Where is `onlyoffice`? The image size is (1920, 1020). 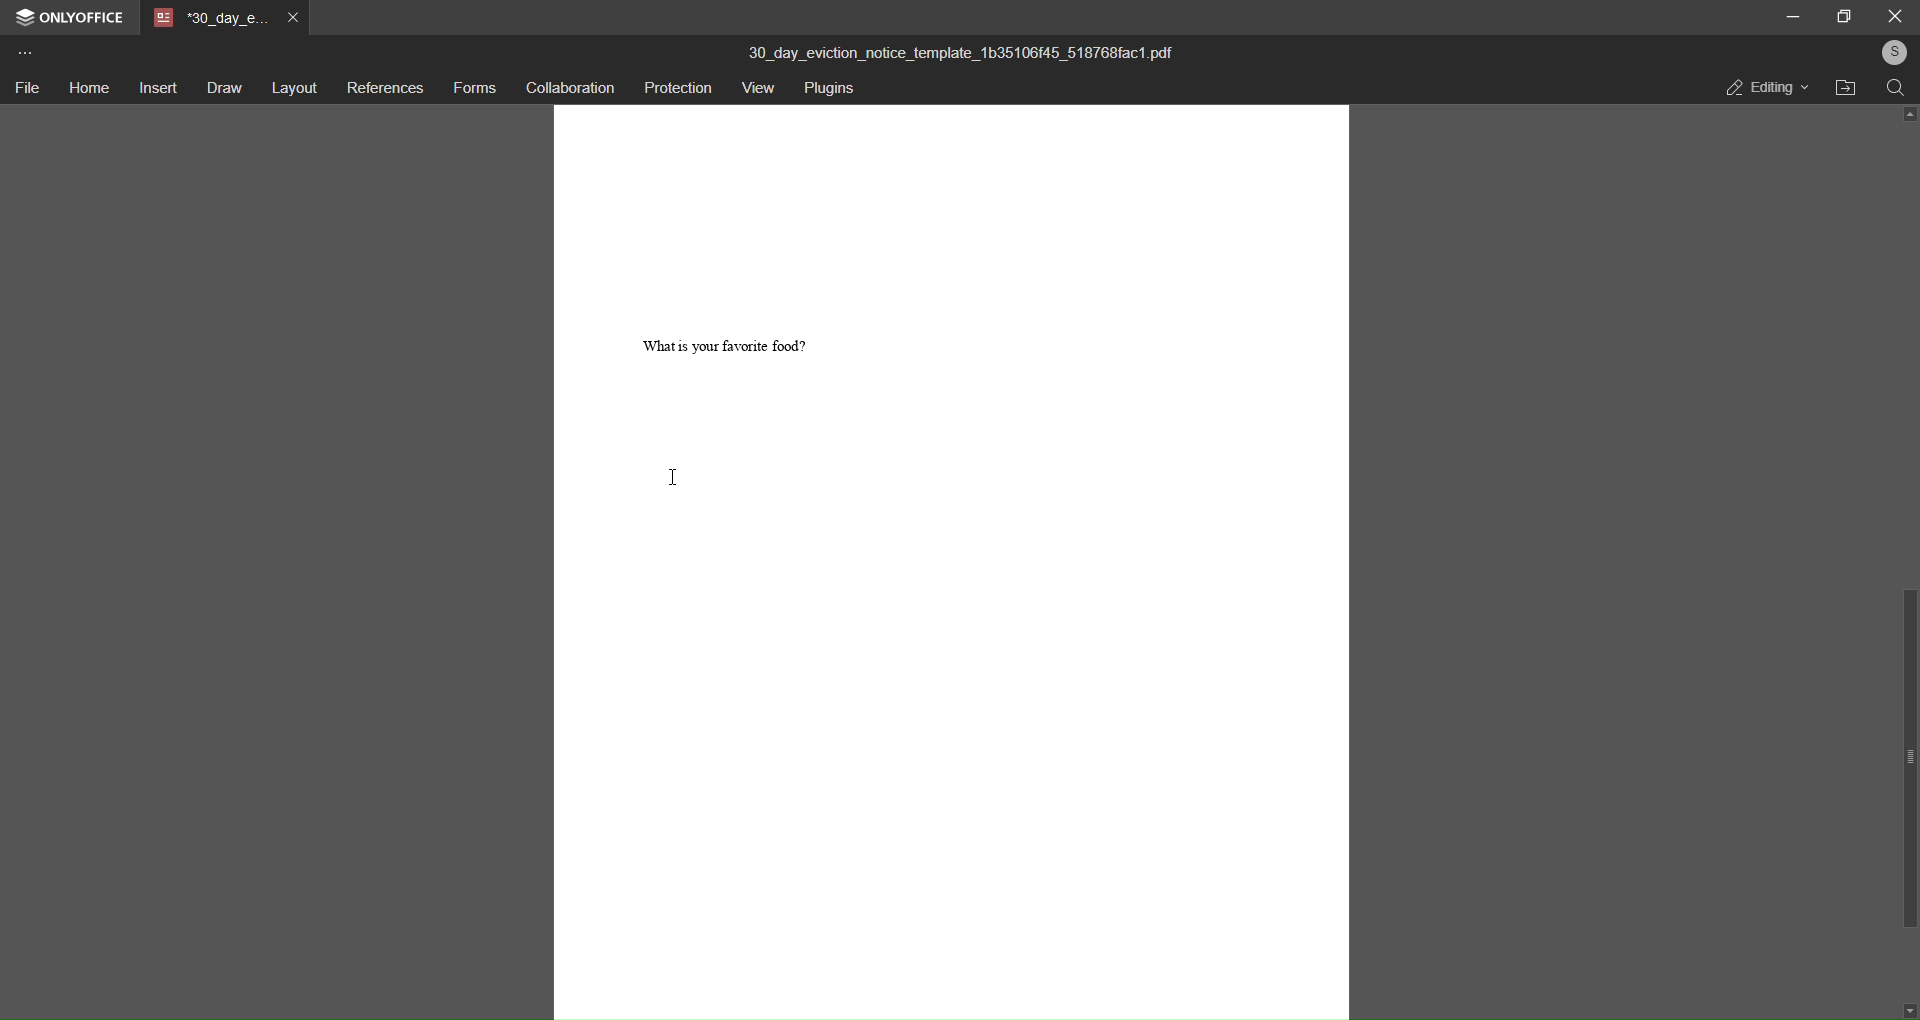
onlyoffice is located at coordinates (84, 18).